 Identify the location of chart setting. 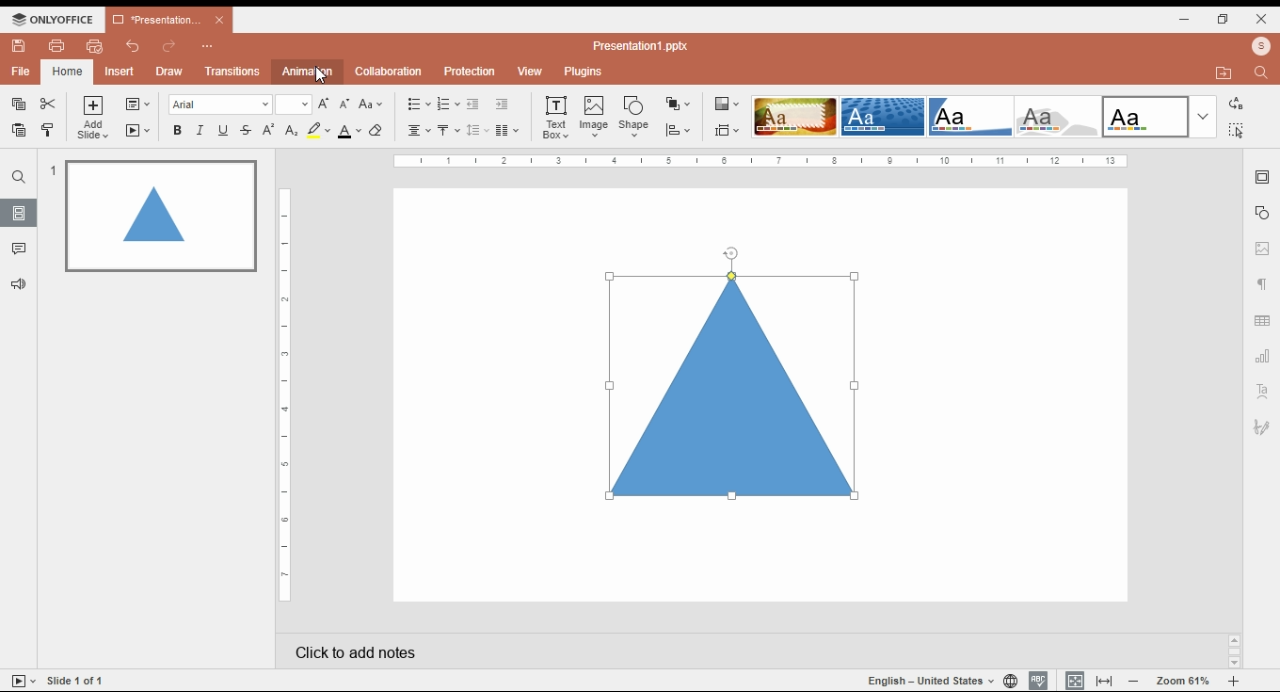
(1263, 354).